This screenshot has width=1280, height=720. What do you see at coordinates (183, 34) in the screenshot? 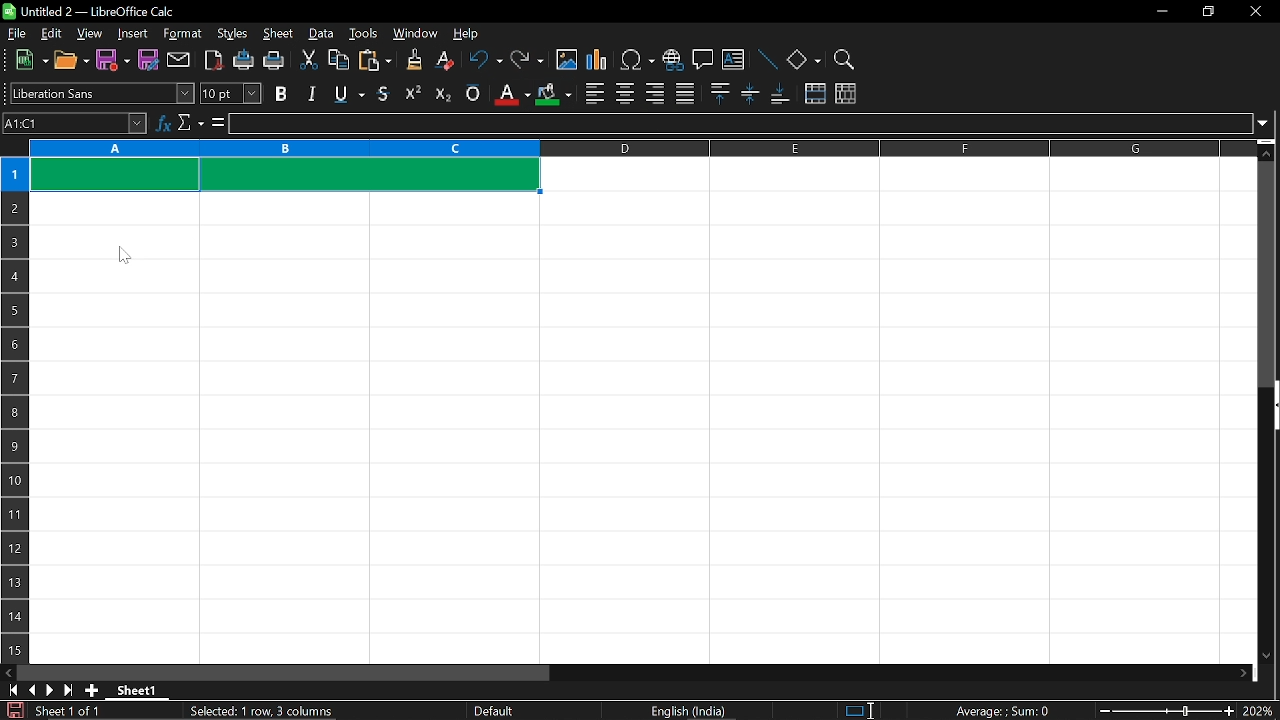
I see `format` at bounding box center [183, 34].